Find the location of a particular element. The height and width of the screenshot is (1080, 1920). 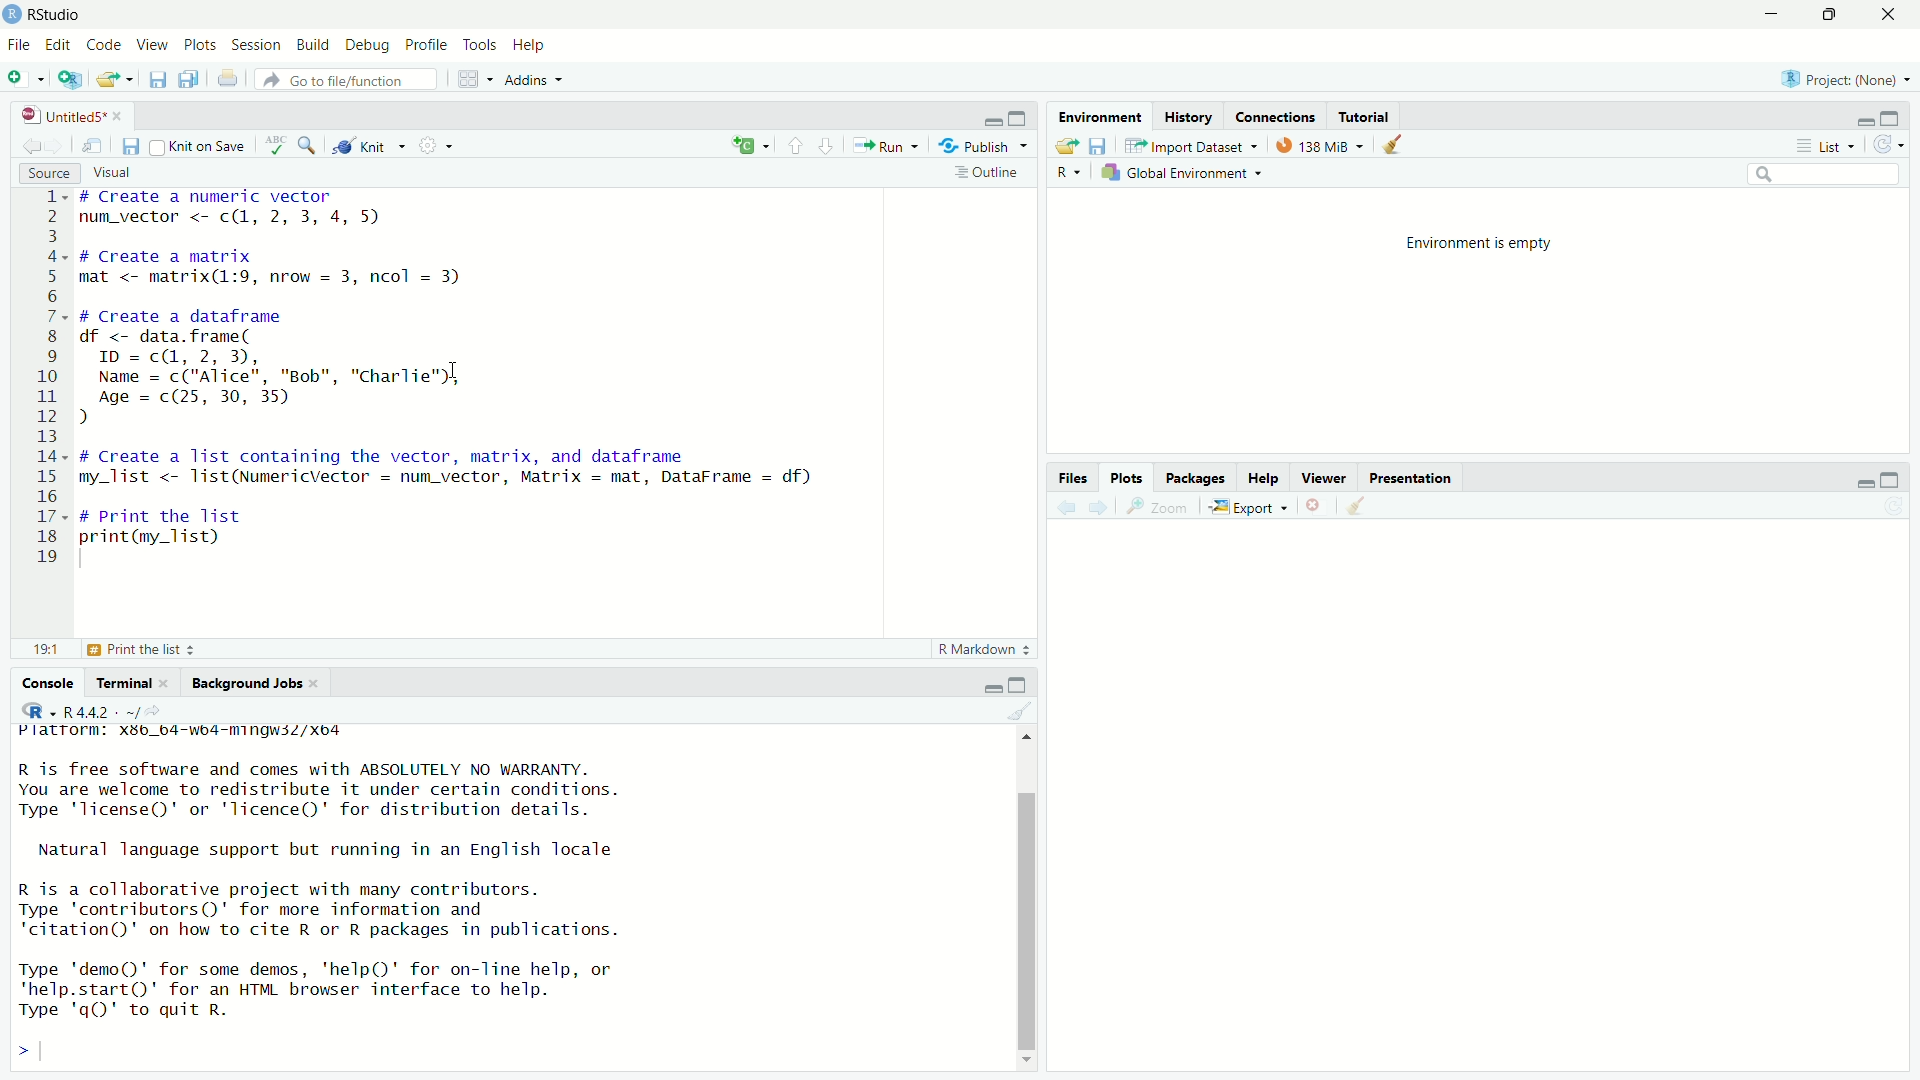

export is located at coordinates (1063, 147).